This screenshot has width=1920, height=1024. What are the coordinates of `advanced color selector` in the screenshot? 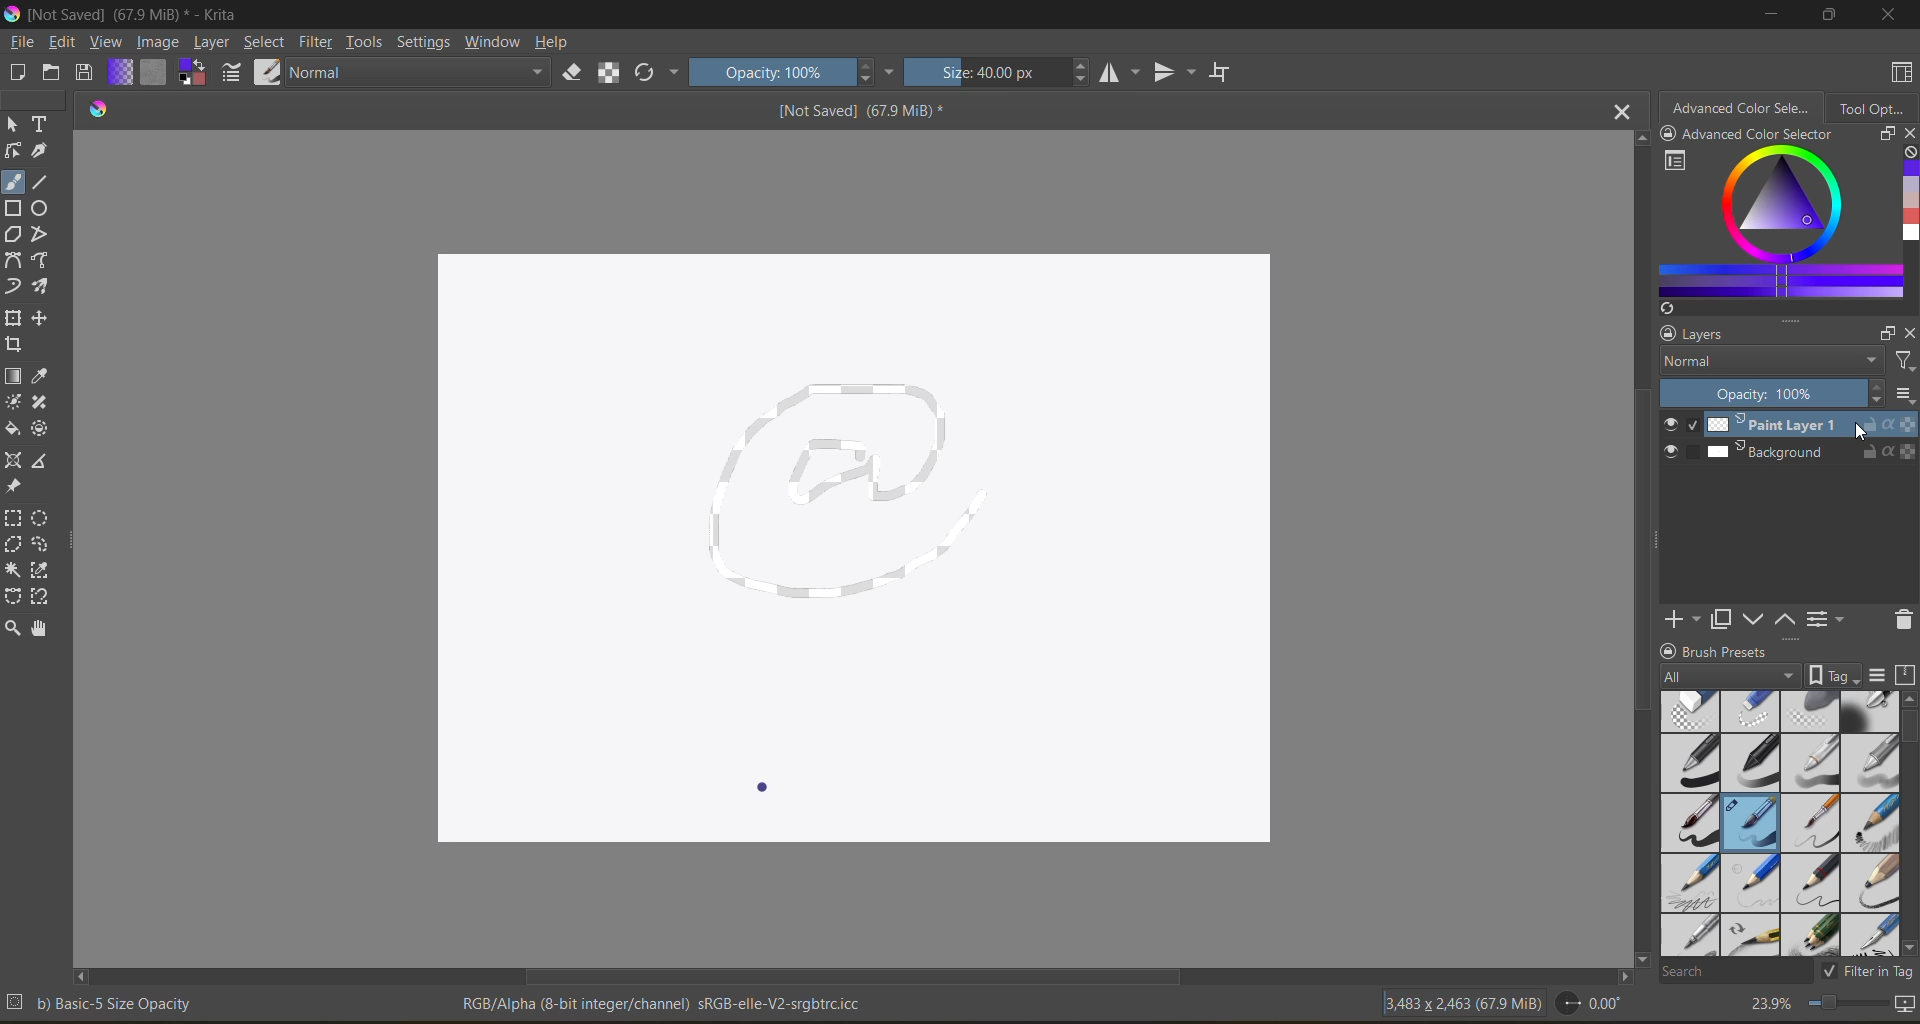 It's located at (1744, 108).